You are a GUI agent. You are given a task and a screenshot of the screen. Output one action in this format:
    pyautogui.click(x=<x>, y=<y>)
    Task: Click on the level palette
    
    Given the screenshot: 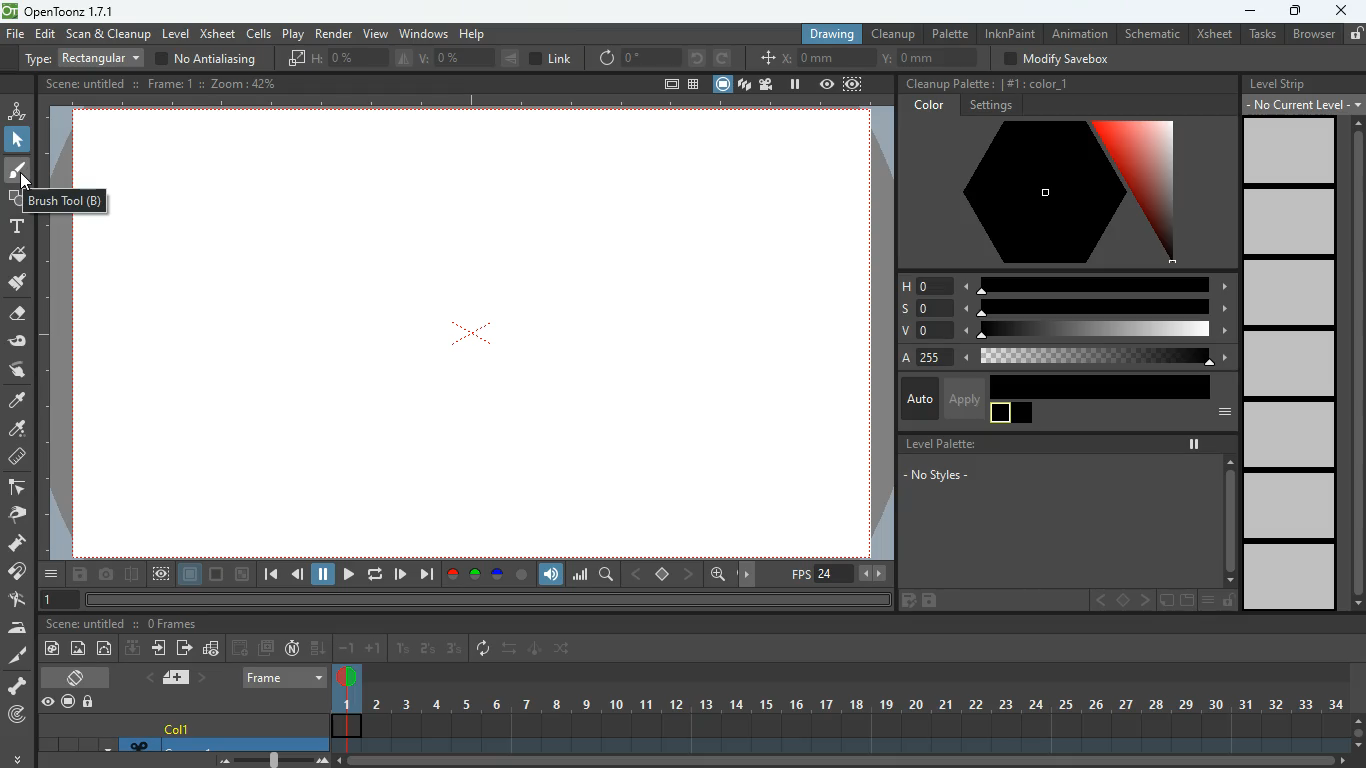 What is the action you would take?
    pyautogui.click(x=937, y=444)
    